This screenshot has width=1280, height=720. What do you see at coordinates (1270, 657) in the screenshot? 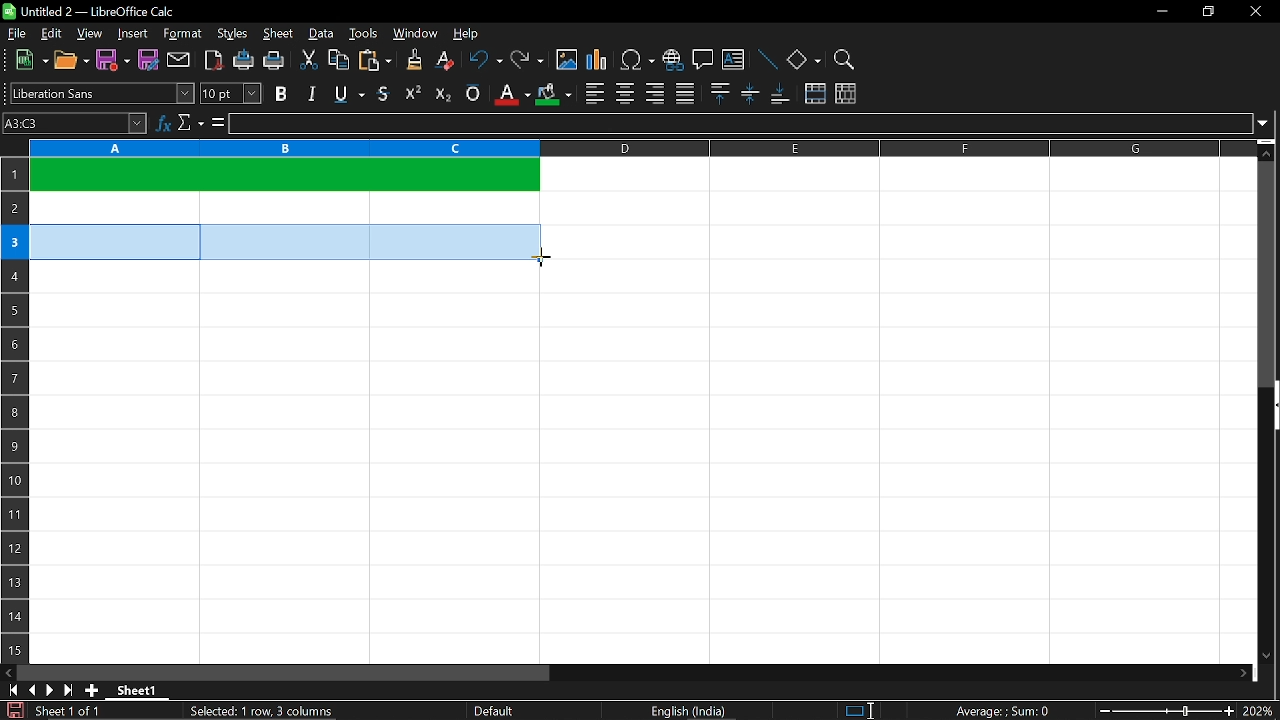
I see `move down` at bounding box center [1270, 657].